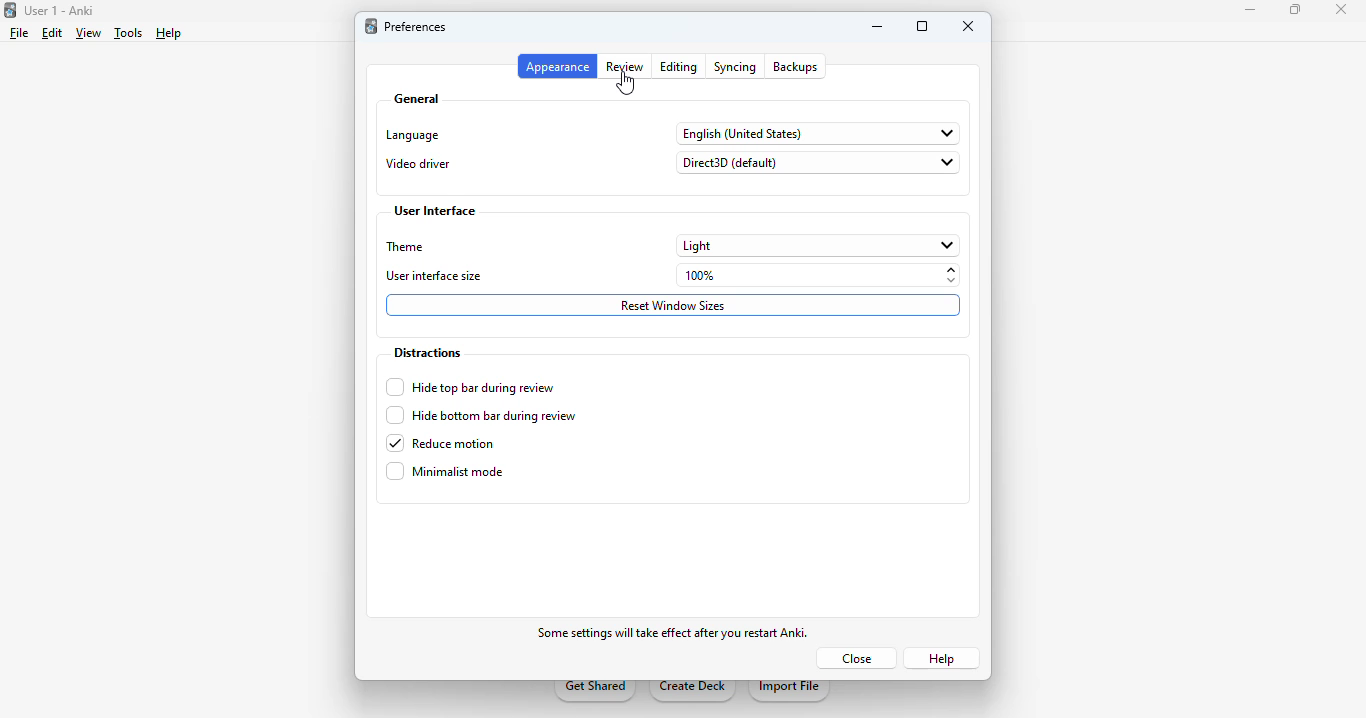  I want to click on help, so click(168, 33).